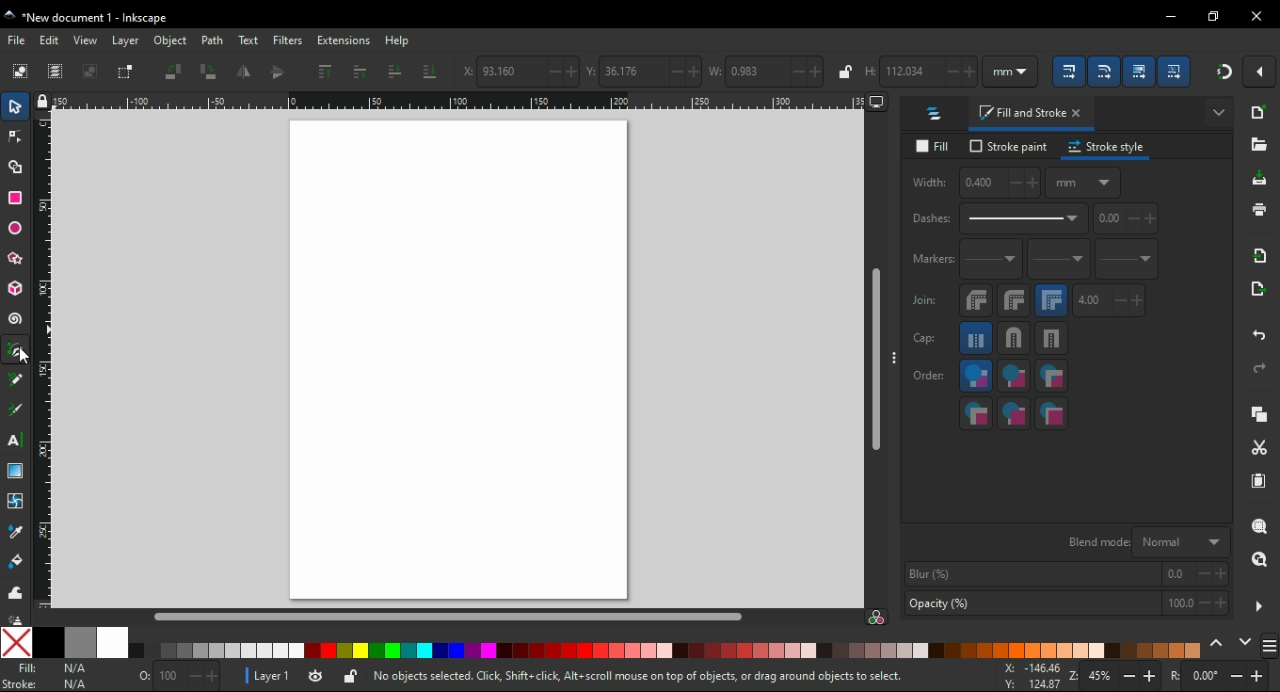  I want to click on color managed mode, so click(876, 619).